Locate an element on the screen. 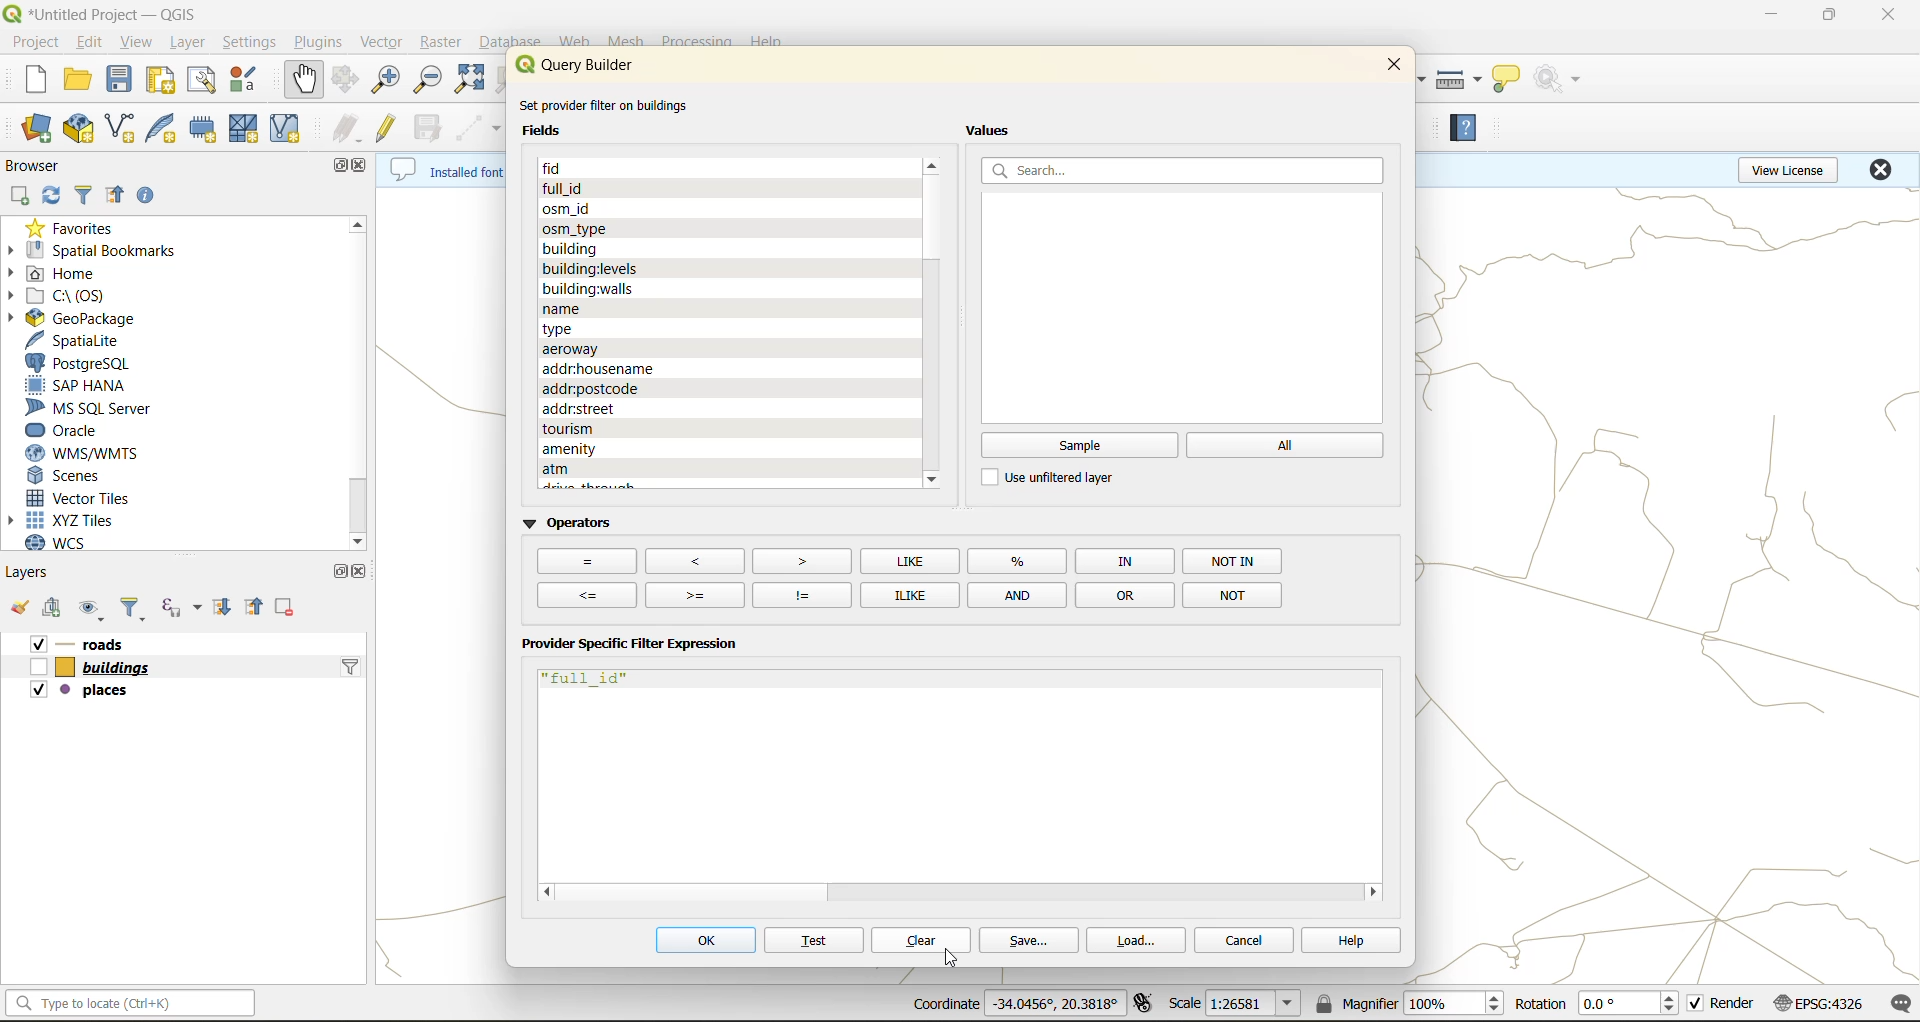  layer query is located at coordinates (348, 672).